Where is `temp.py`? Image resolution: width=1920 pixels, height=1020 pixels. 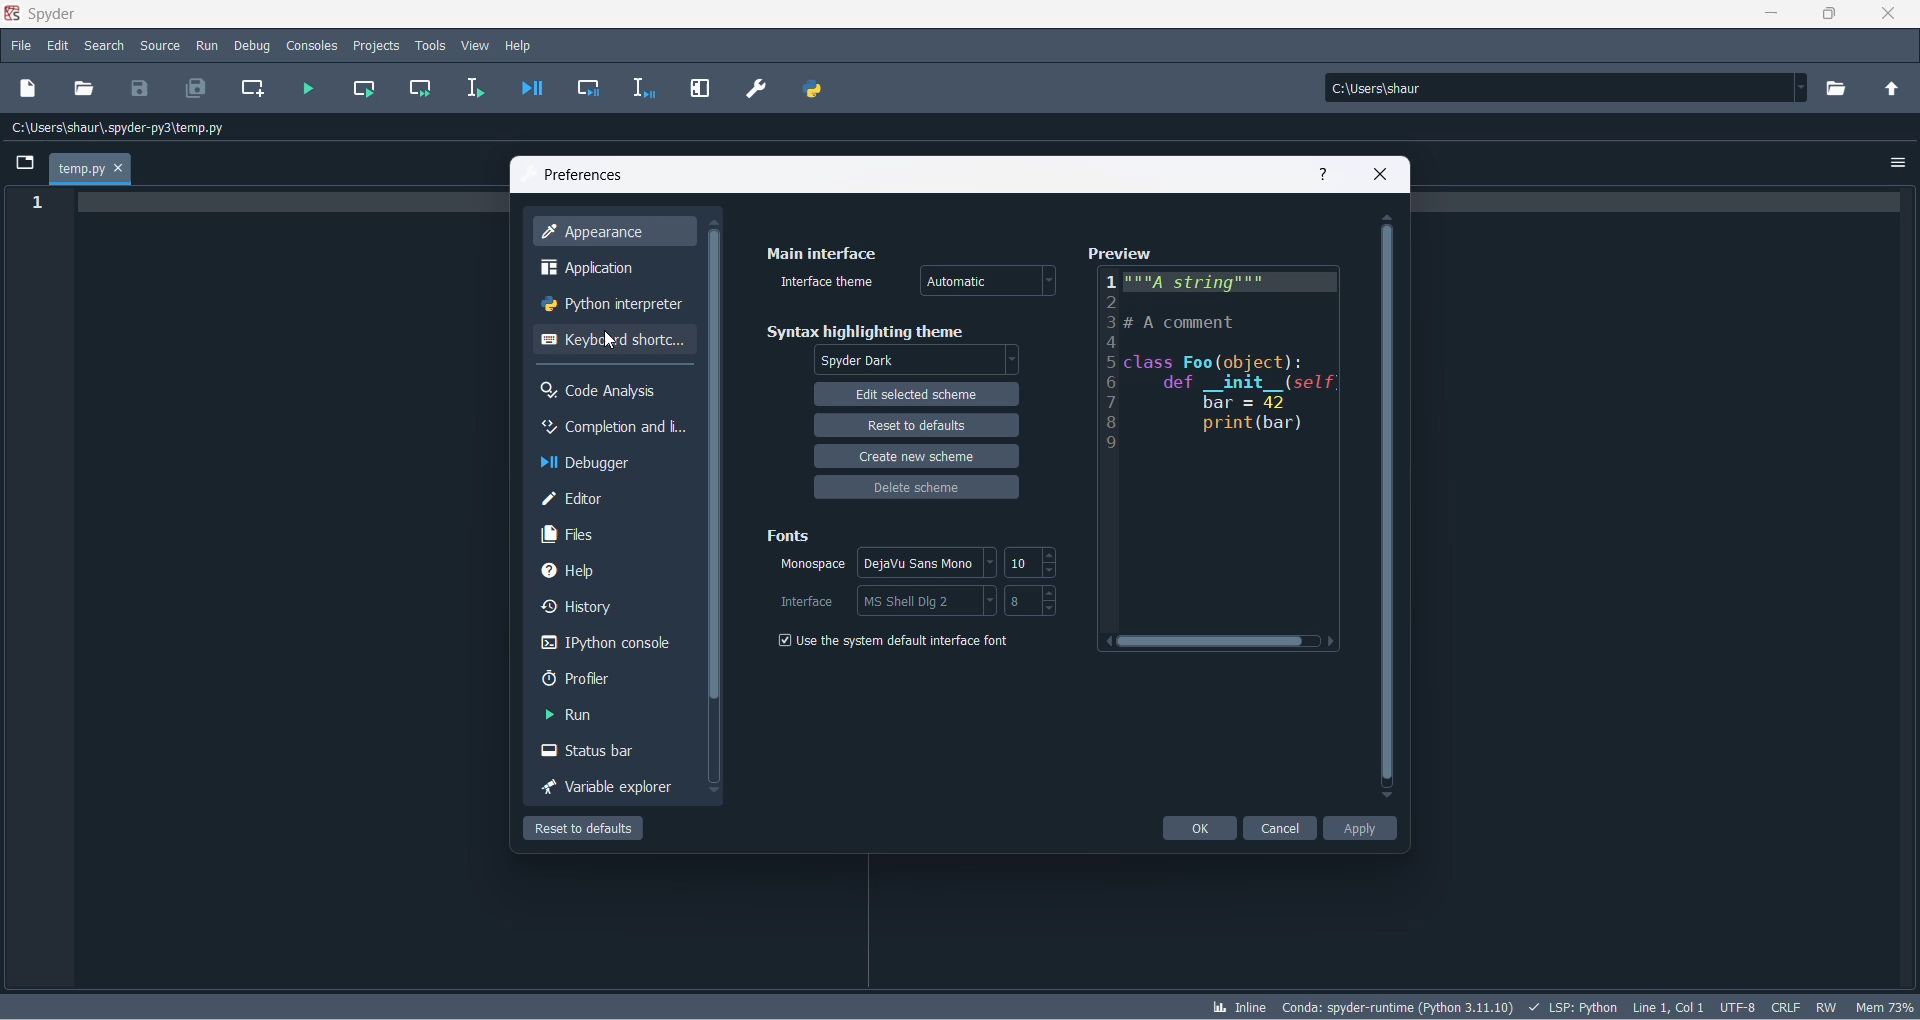
temp.py is located at coordinates (89, 169).